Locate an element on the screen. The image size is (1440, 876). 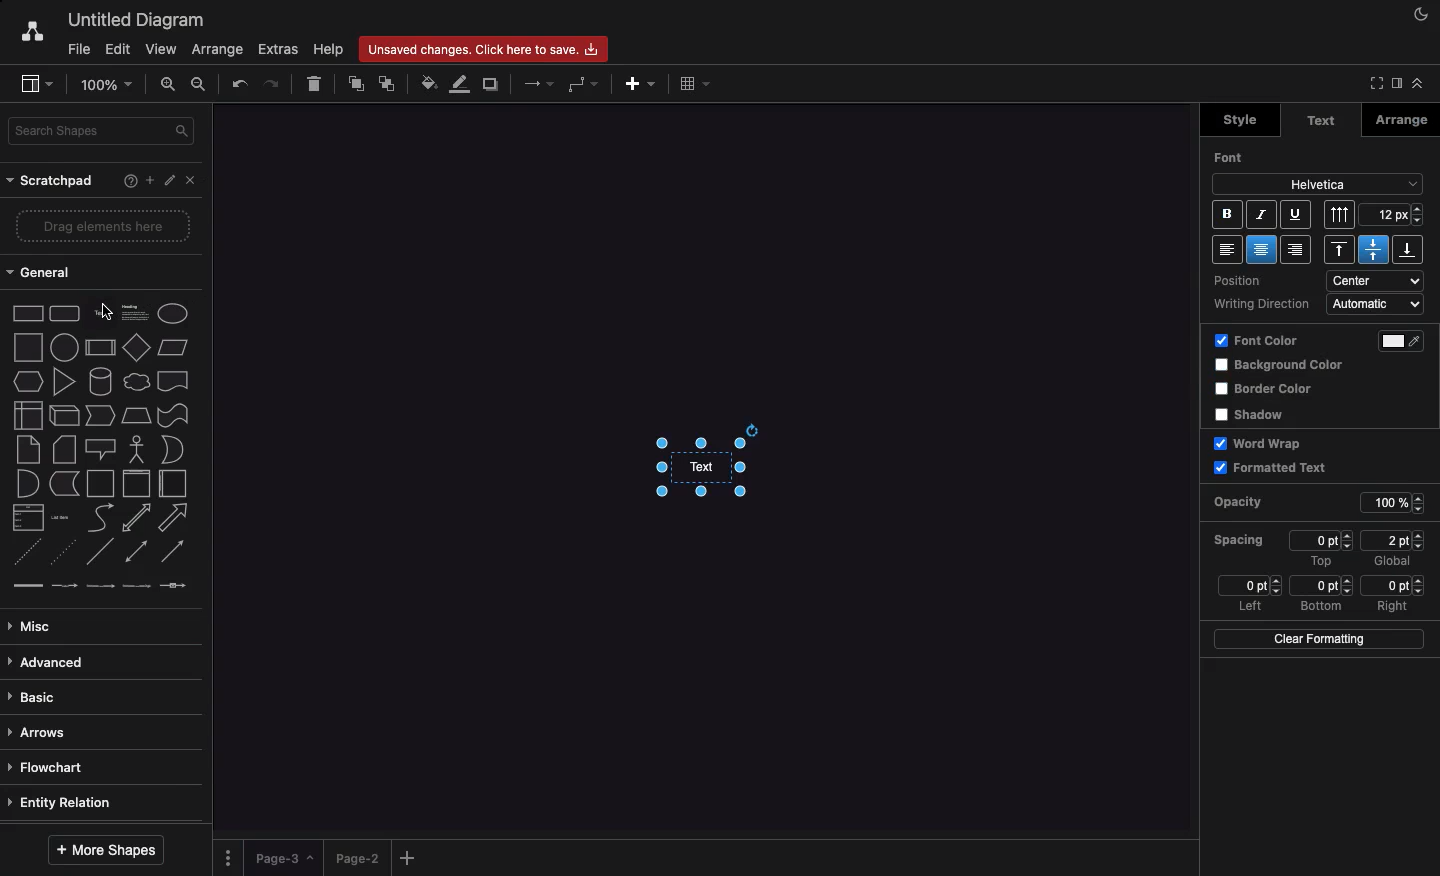
Shadow is located at coordinates (1256, 414).